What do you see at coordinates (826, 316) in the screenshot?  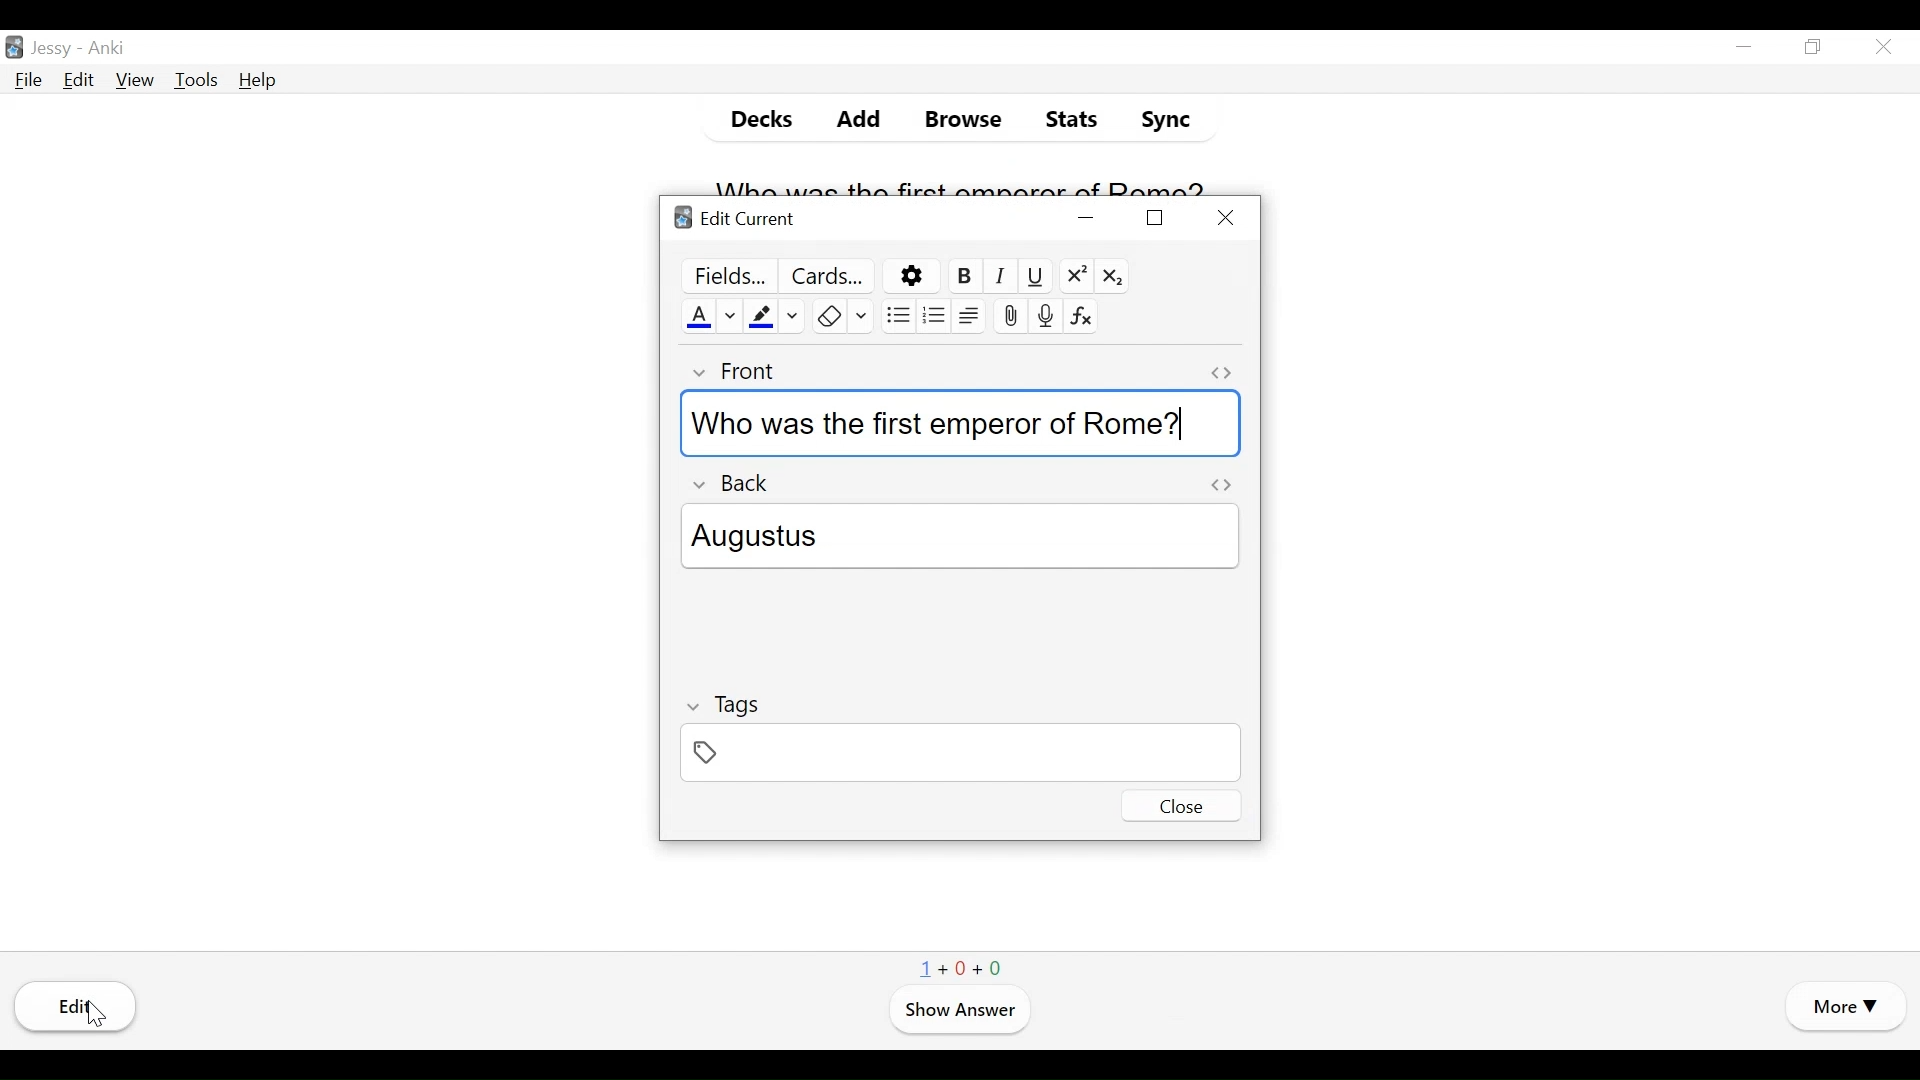 I see `Remove Formatting` at bounding box center [826, 316].